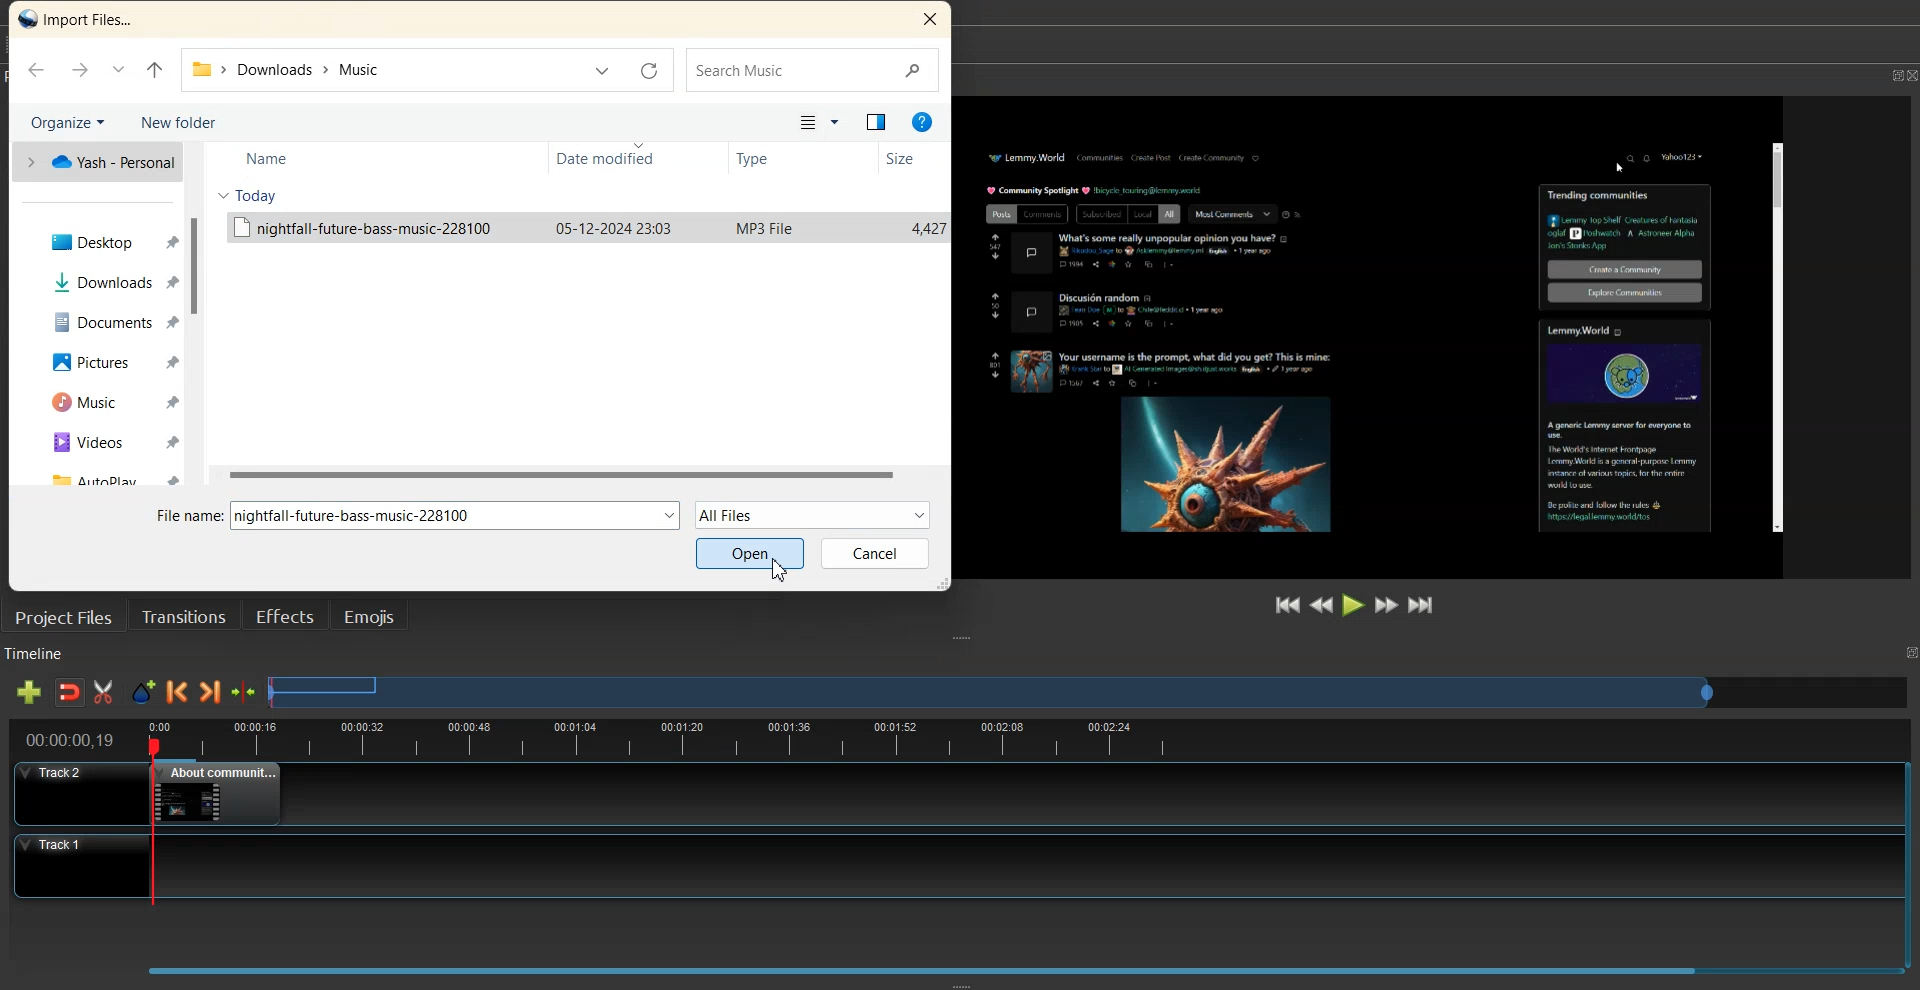  I want to click on AutoPlay, so click(96, 476).